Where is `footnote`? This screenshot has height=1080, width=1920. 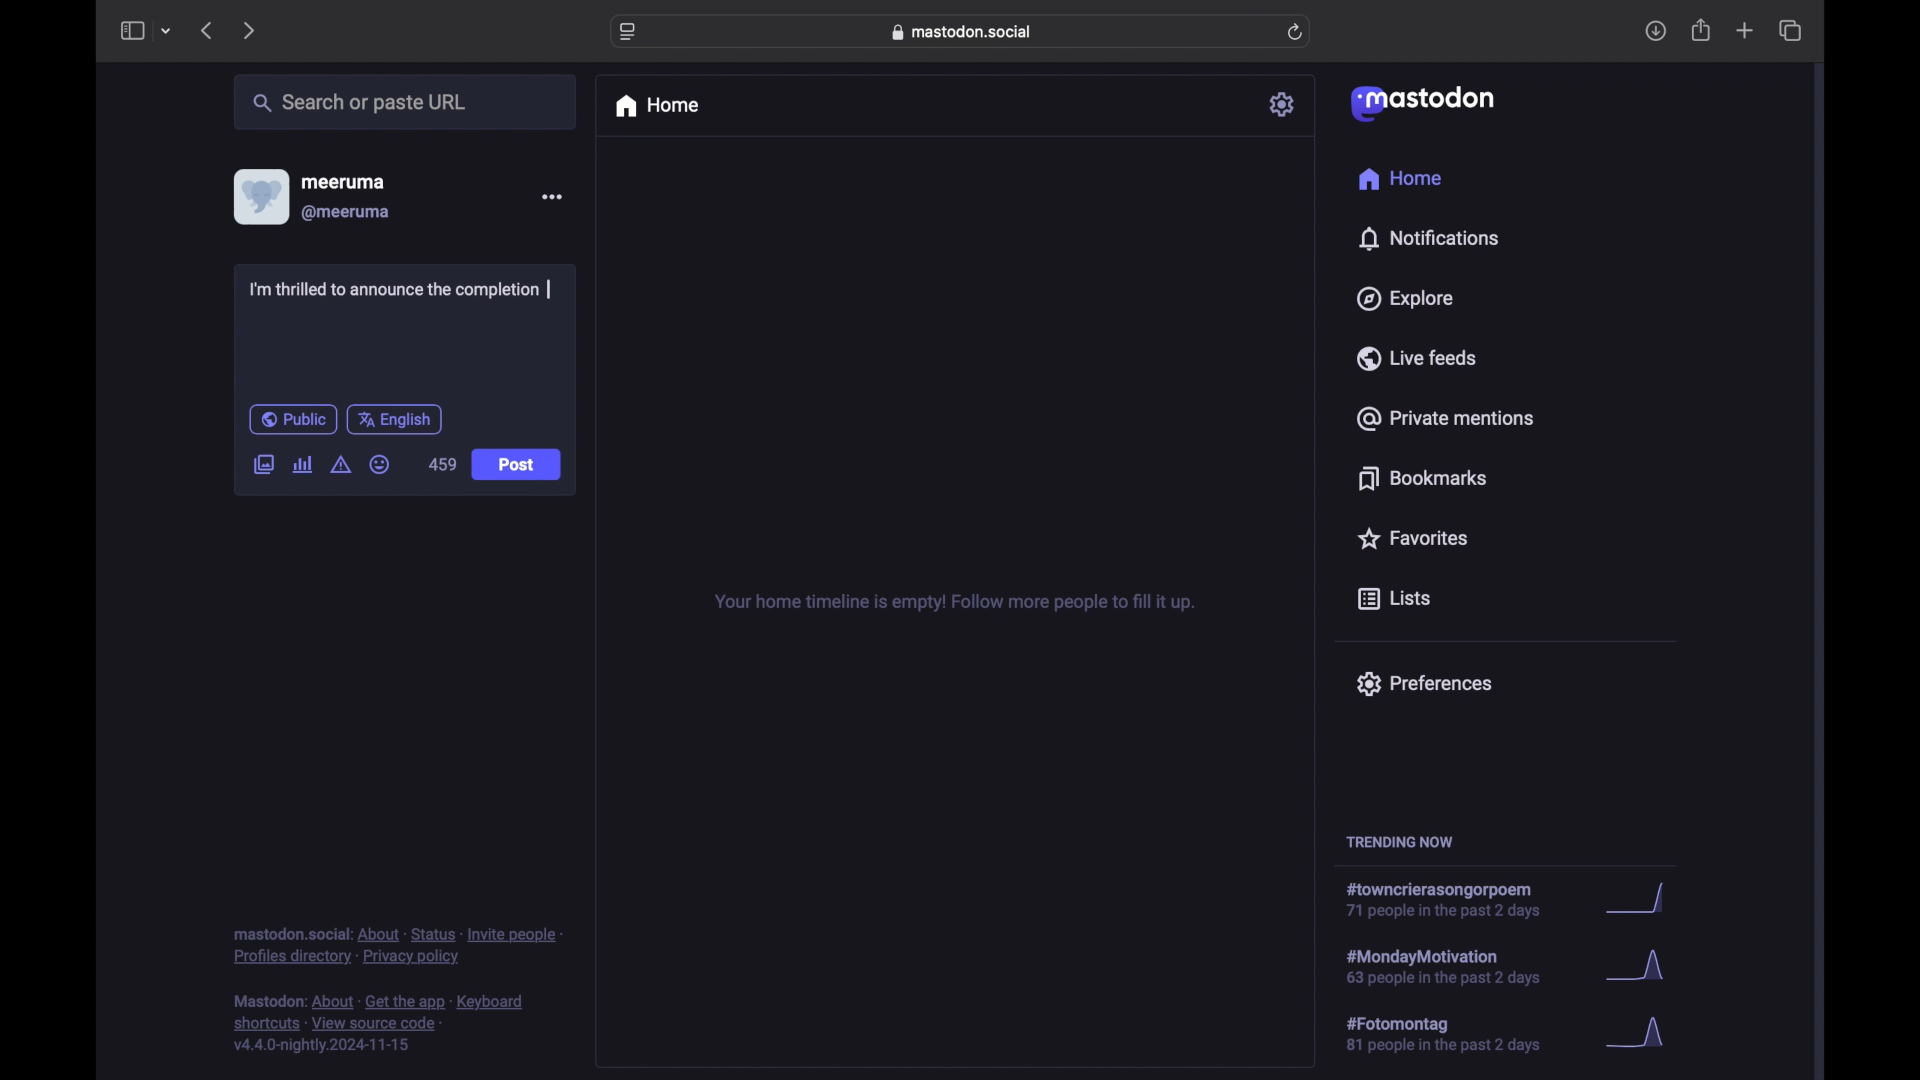
footnote is located at coordinates (397, 947).